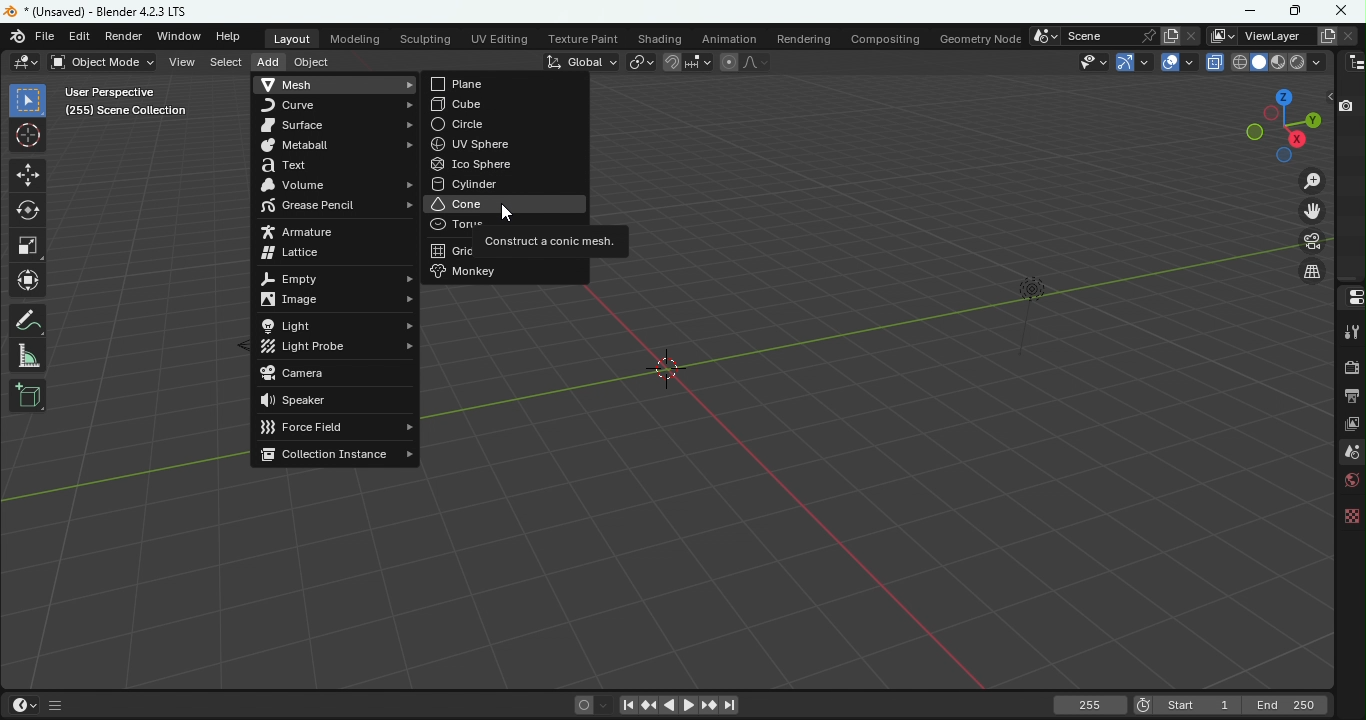 Image resolution: width=1366 pixels, height=720 pixels. What do you see at coordinates (26, 211) in the screenshot?
I see `Rotate` at bounding box center [26, 211].